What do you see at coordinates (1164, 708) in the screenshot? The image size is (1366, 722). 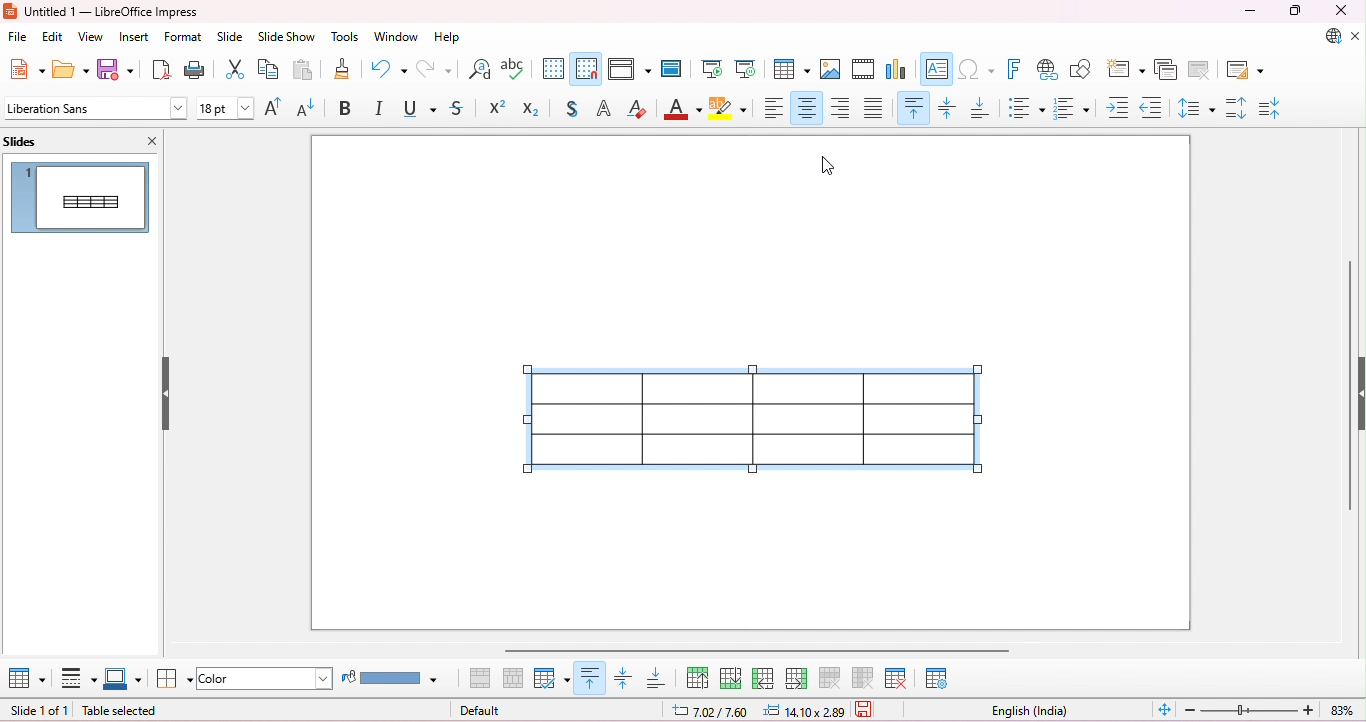 I see `fit slide to current window` at bounding box center [1164, 708].